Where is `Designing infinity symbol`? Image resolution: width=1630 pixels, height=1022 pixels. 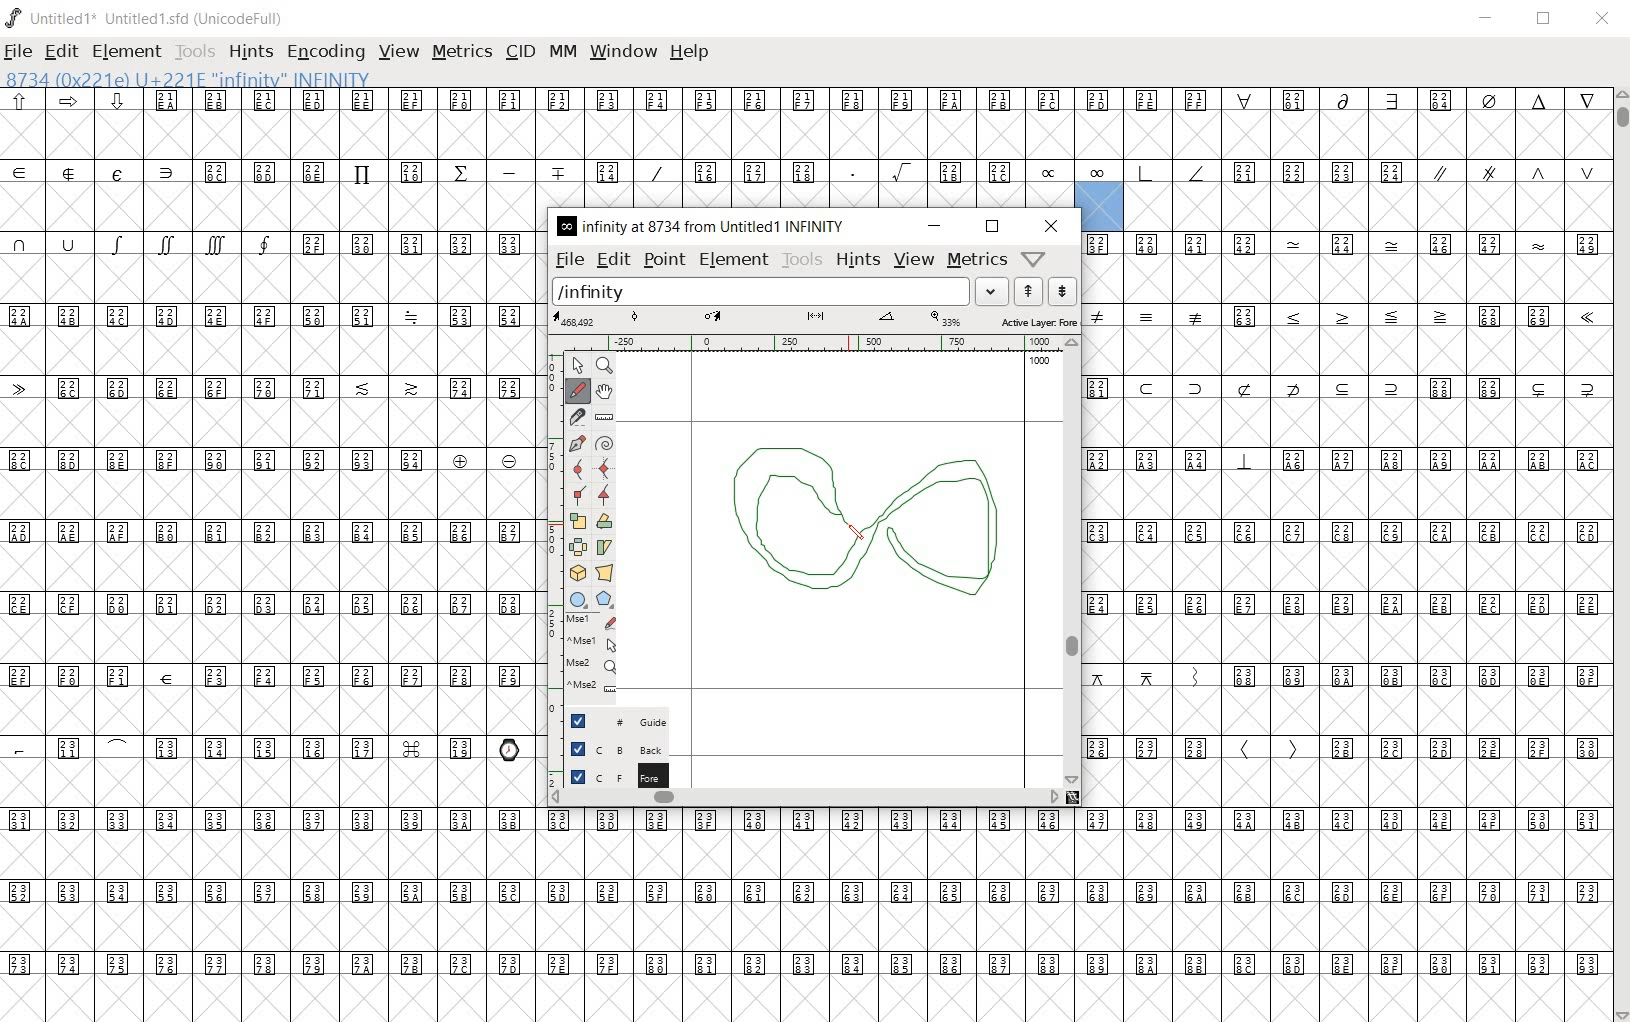 Designing infinity symbol is located at coordinates (860, 525).